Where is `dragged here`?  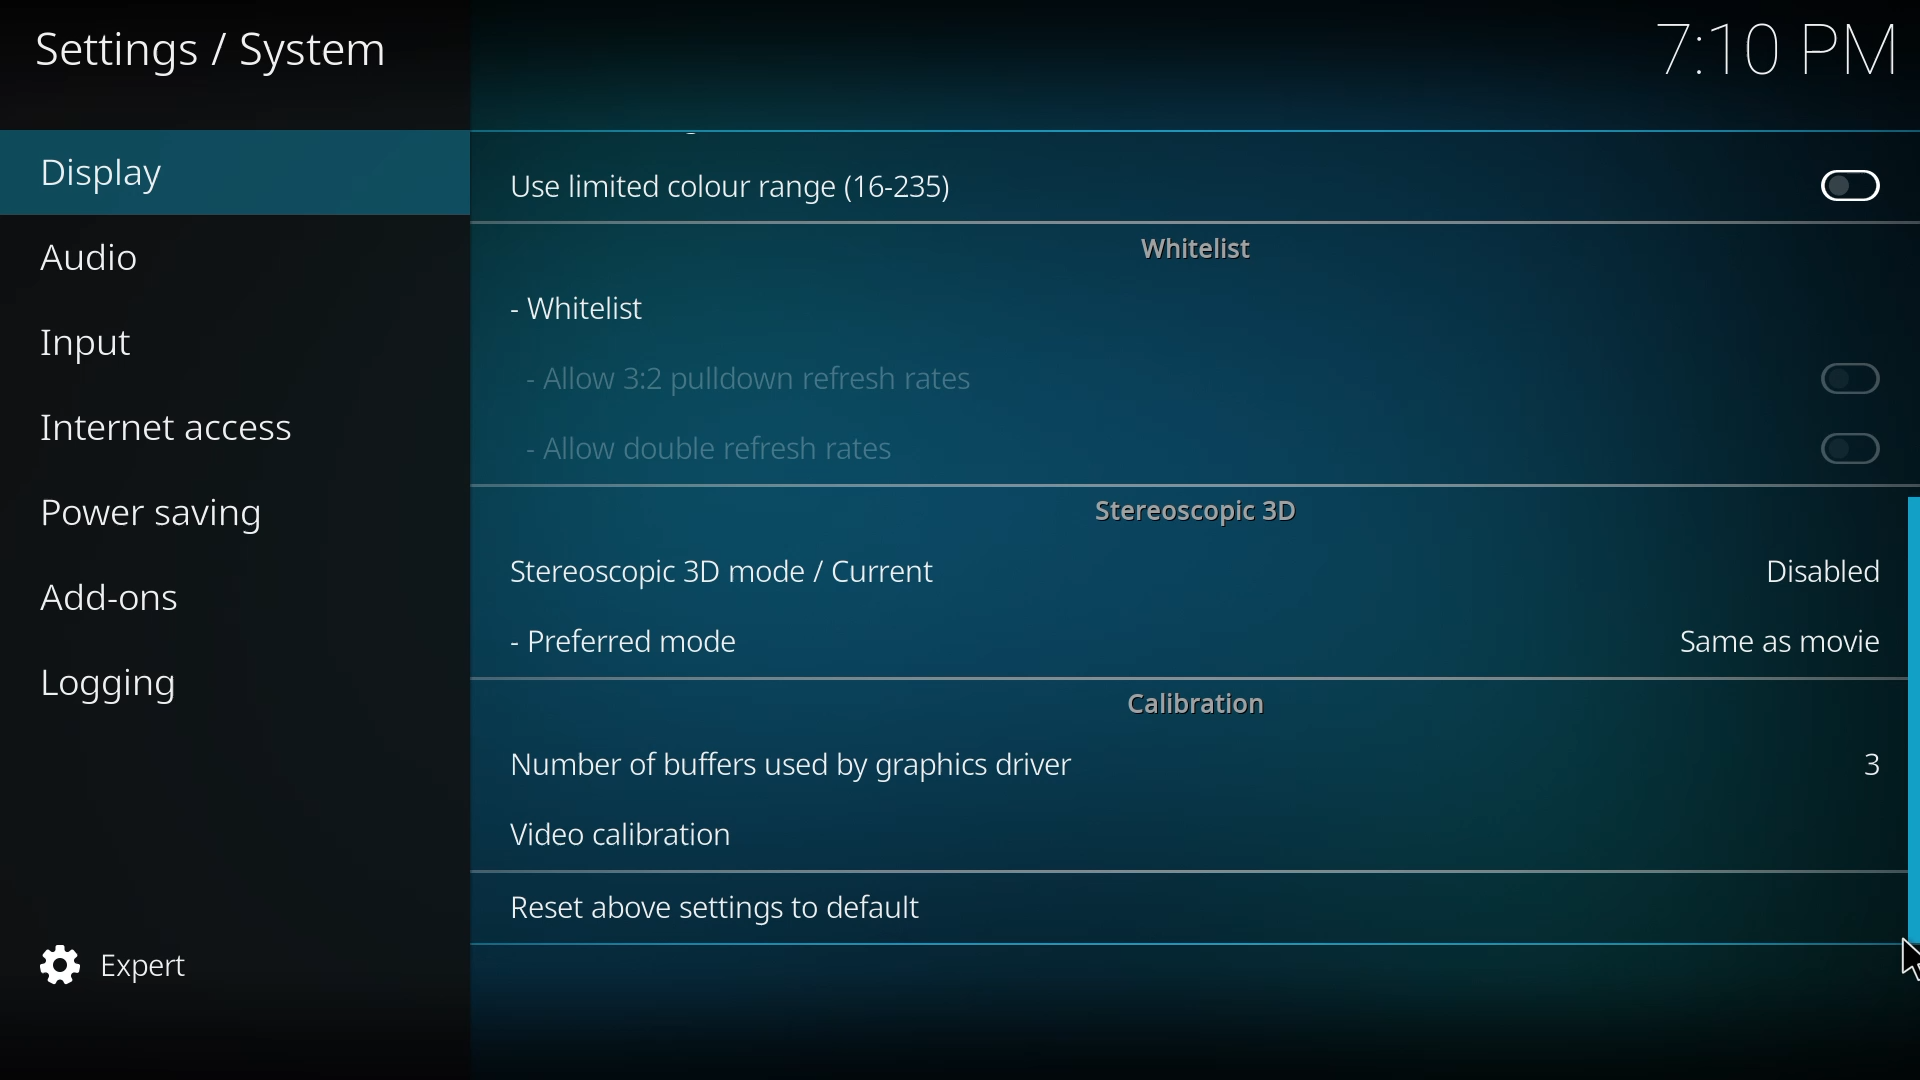 dragged here is located at coordinates (1920, 724).